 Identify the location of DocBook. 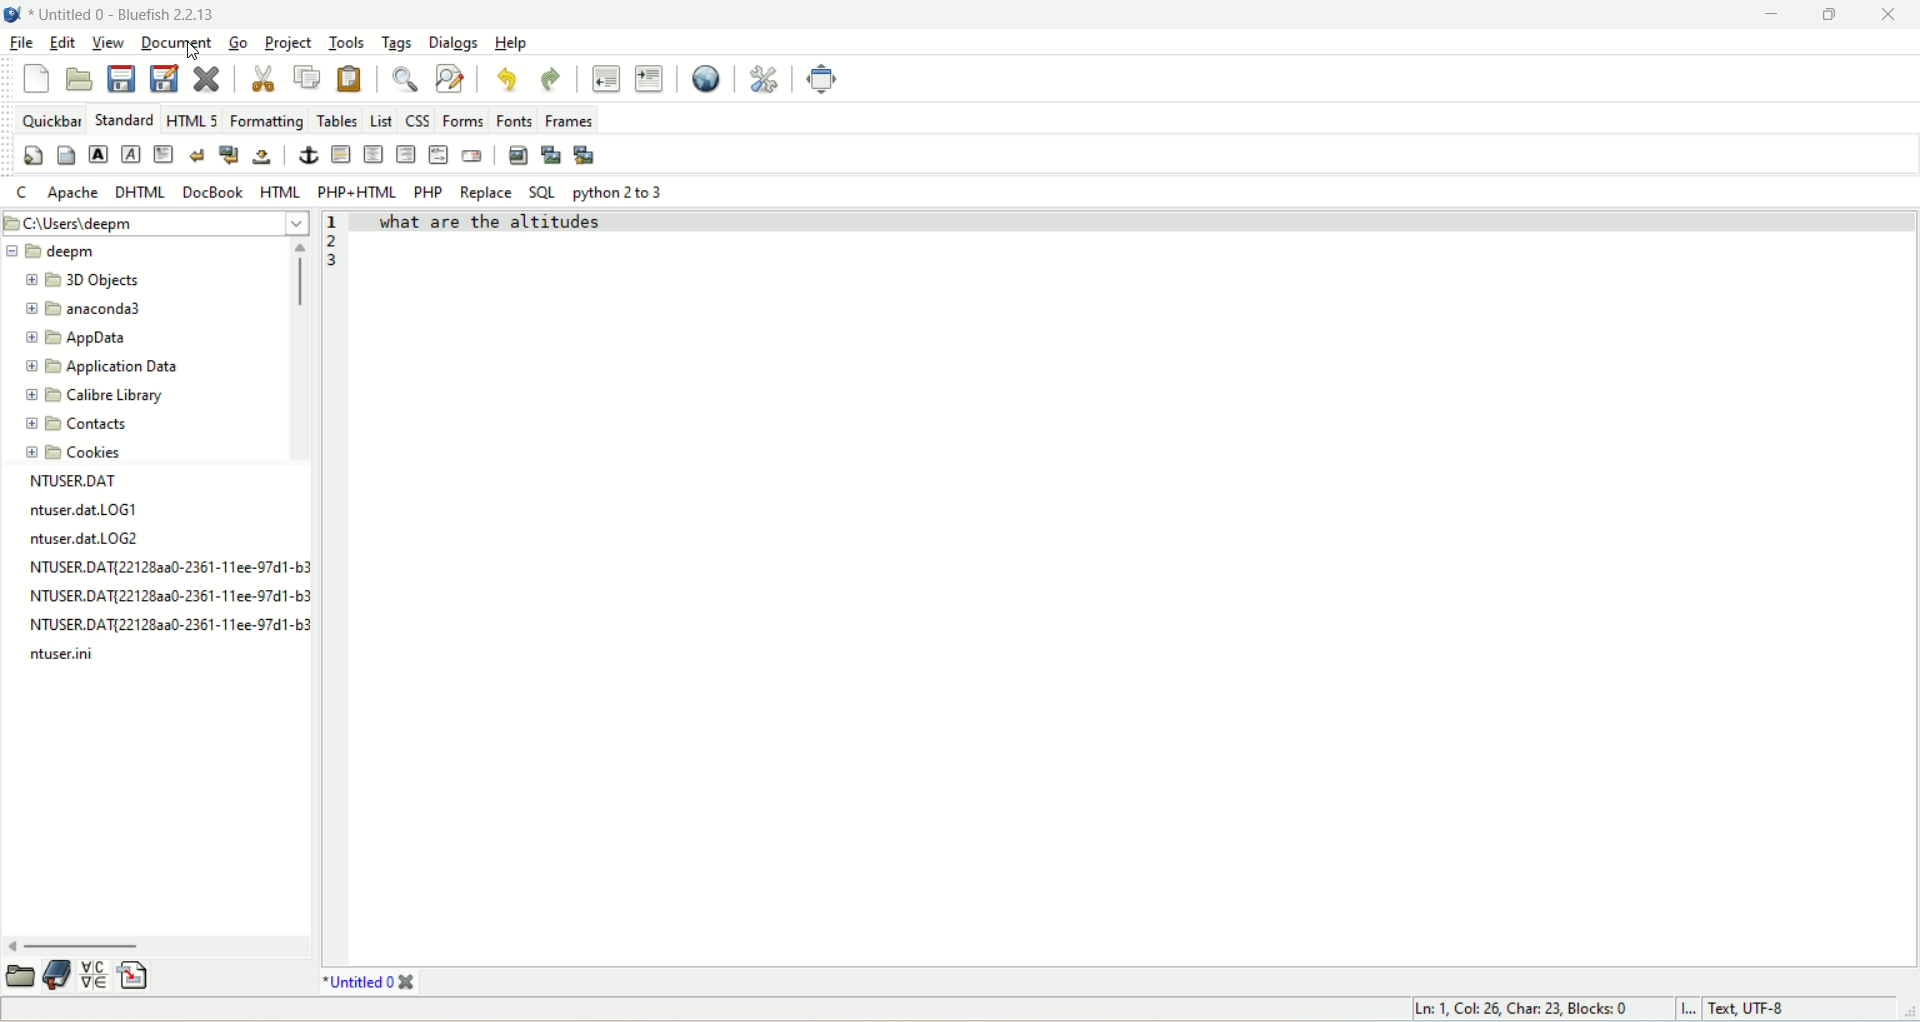
(213, 194).